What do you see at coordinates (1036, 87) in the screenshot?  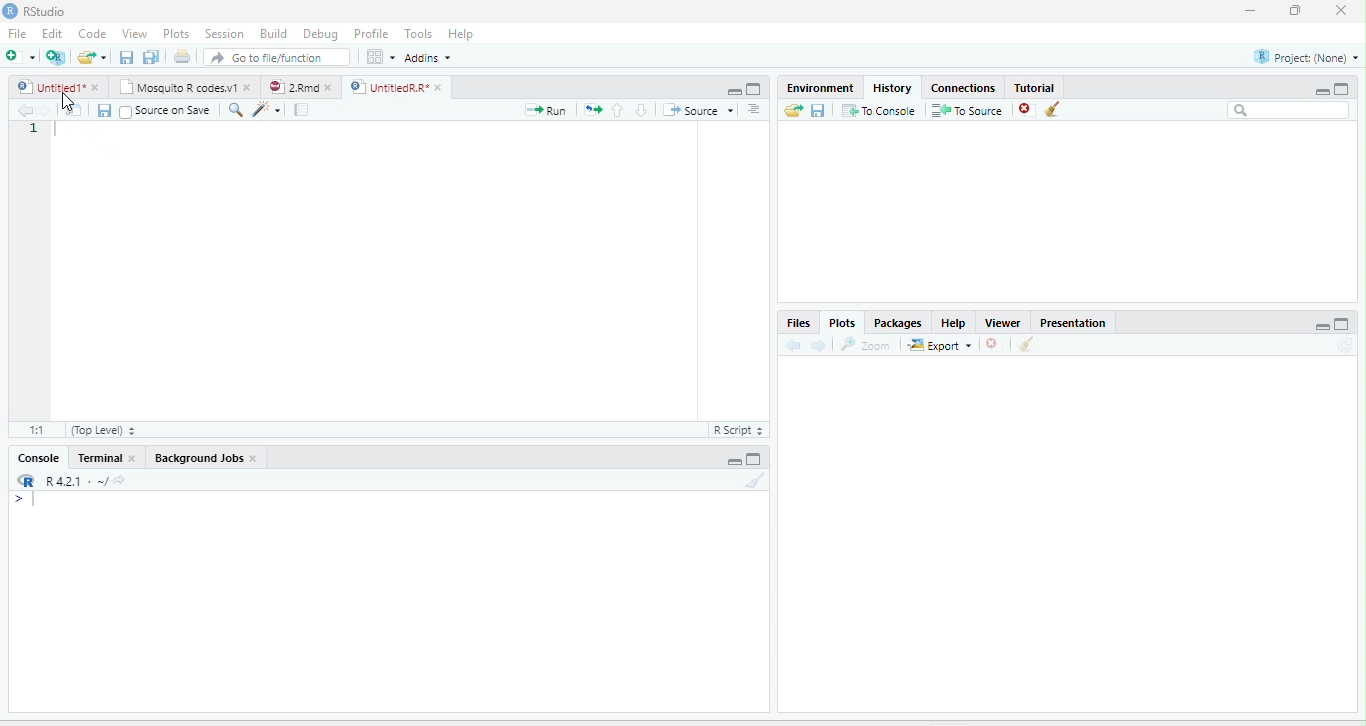 I see `Tutorial` at bounding box center [1036, 87].